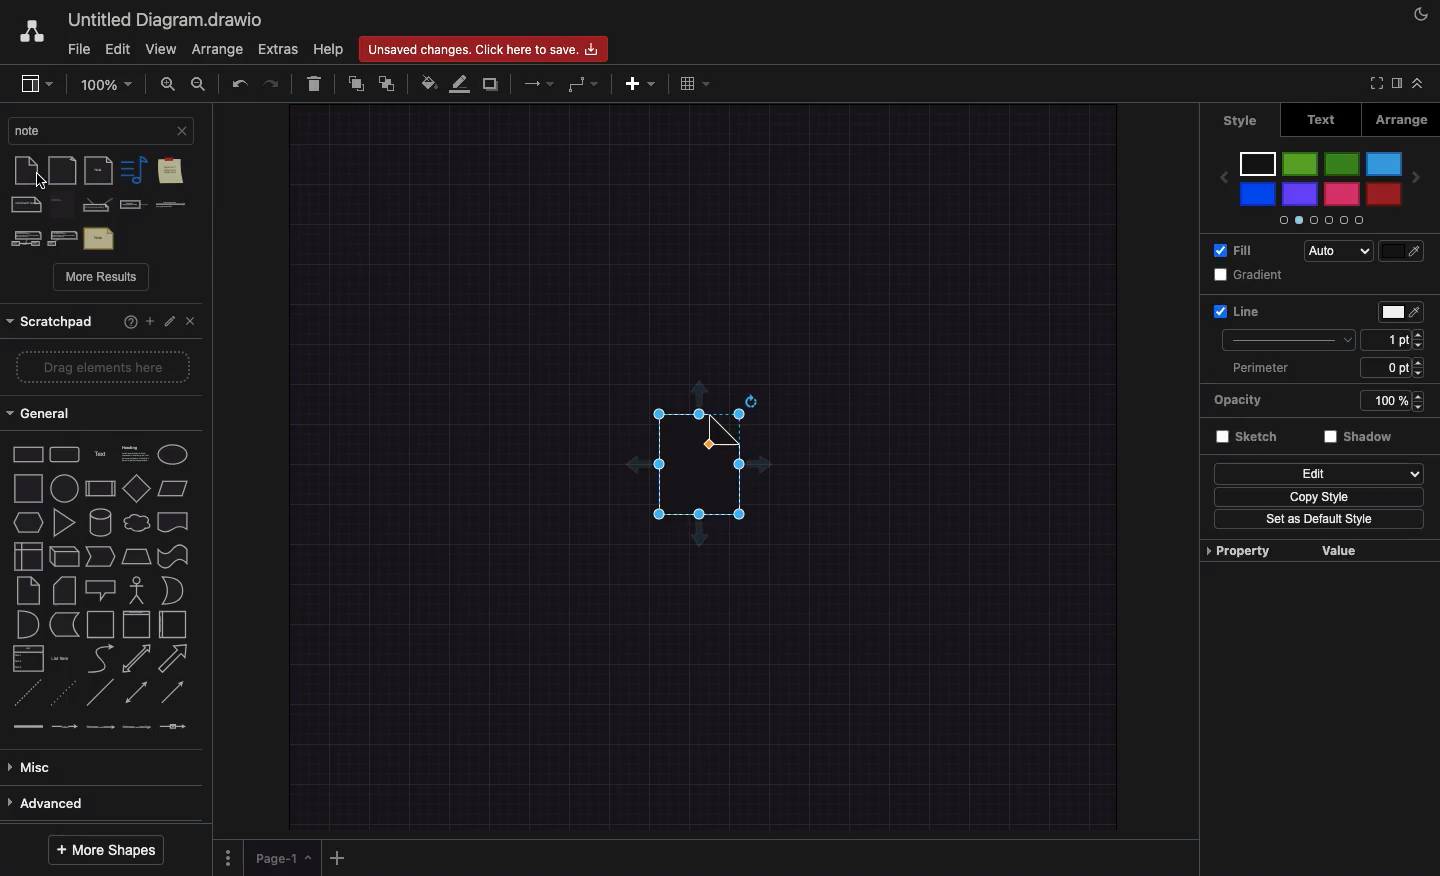 The height and width of the screenshot is (876, 1440). What do you see at coordinates (79, 50) in the screenshot?
I see `File` at bounding box center [79, 50].